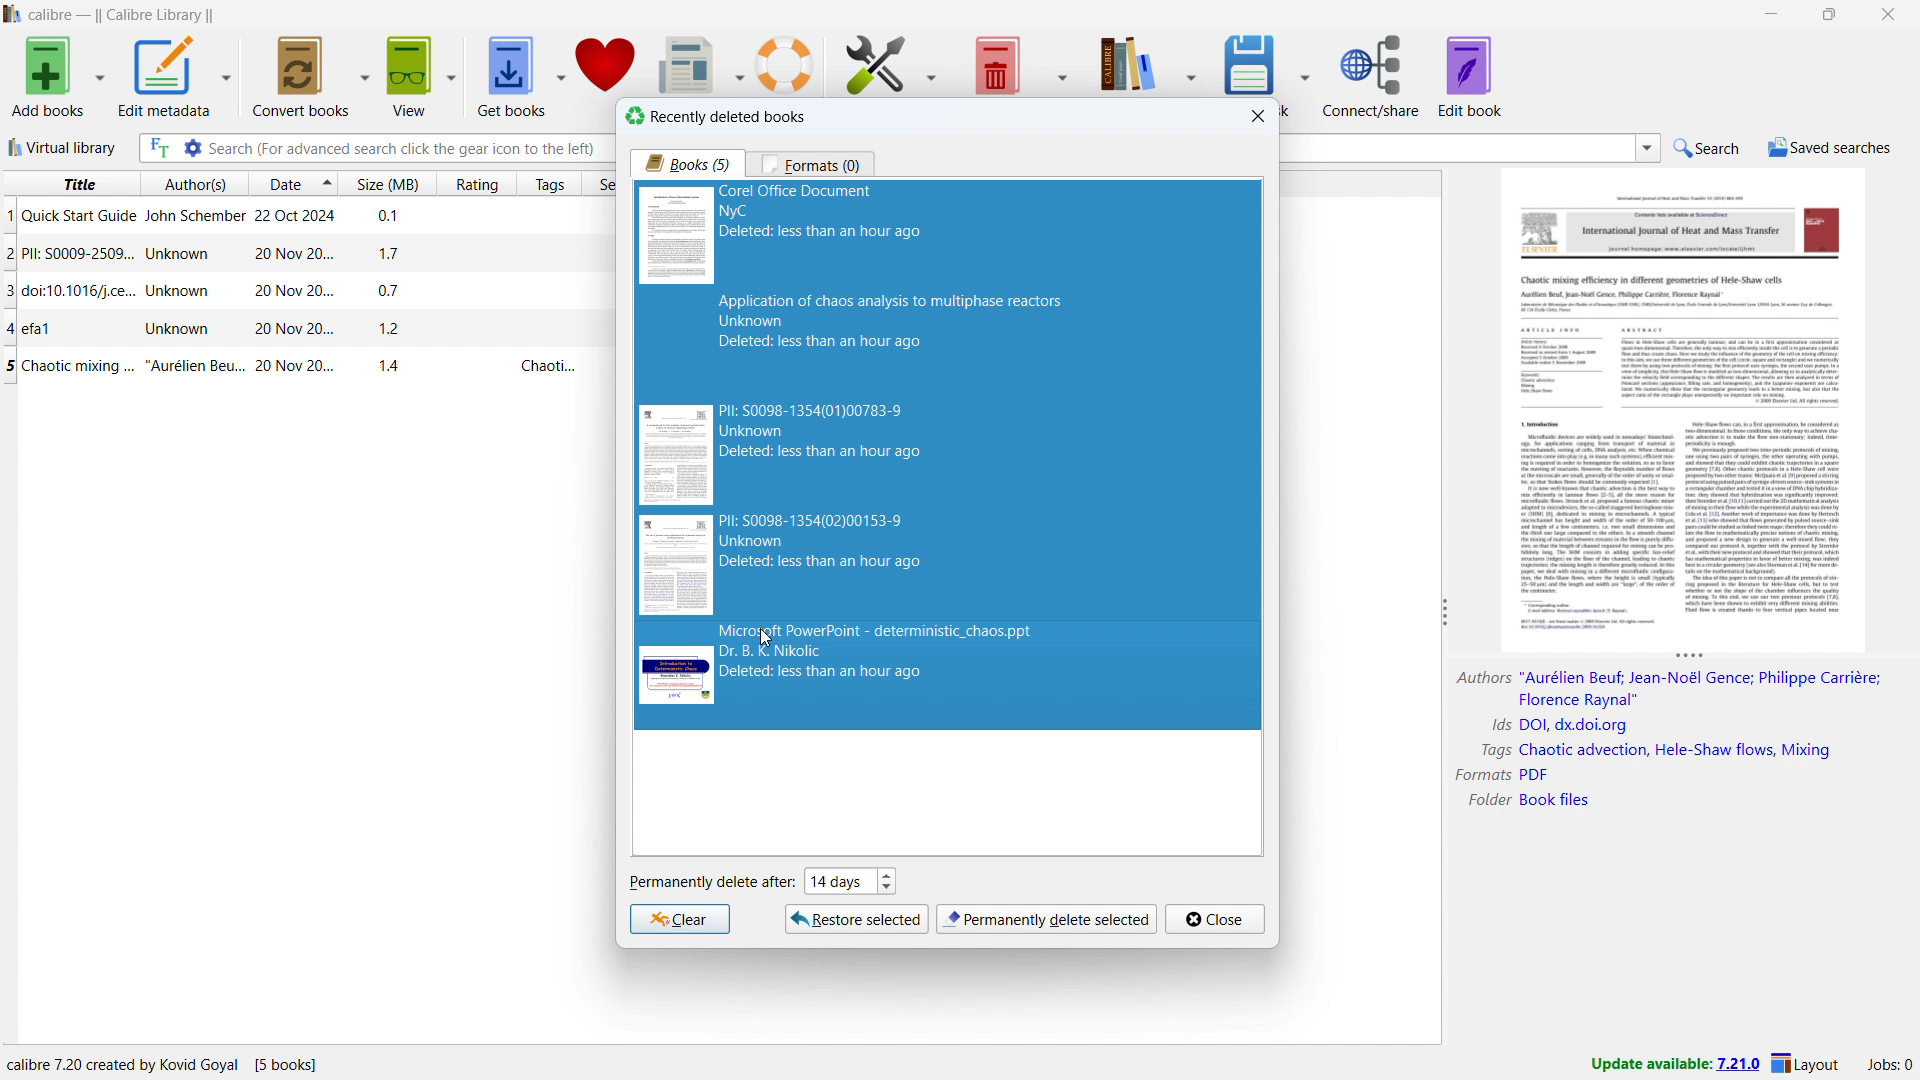 This screenshot has width=1920, height=1080. I want to click on full text search, so click(158, 147).